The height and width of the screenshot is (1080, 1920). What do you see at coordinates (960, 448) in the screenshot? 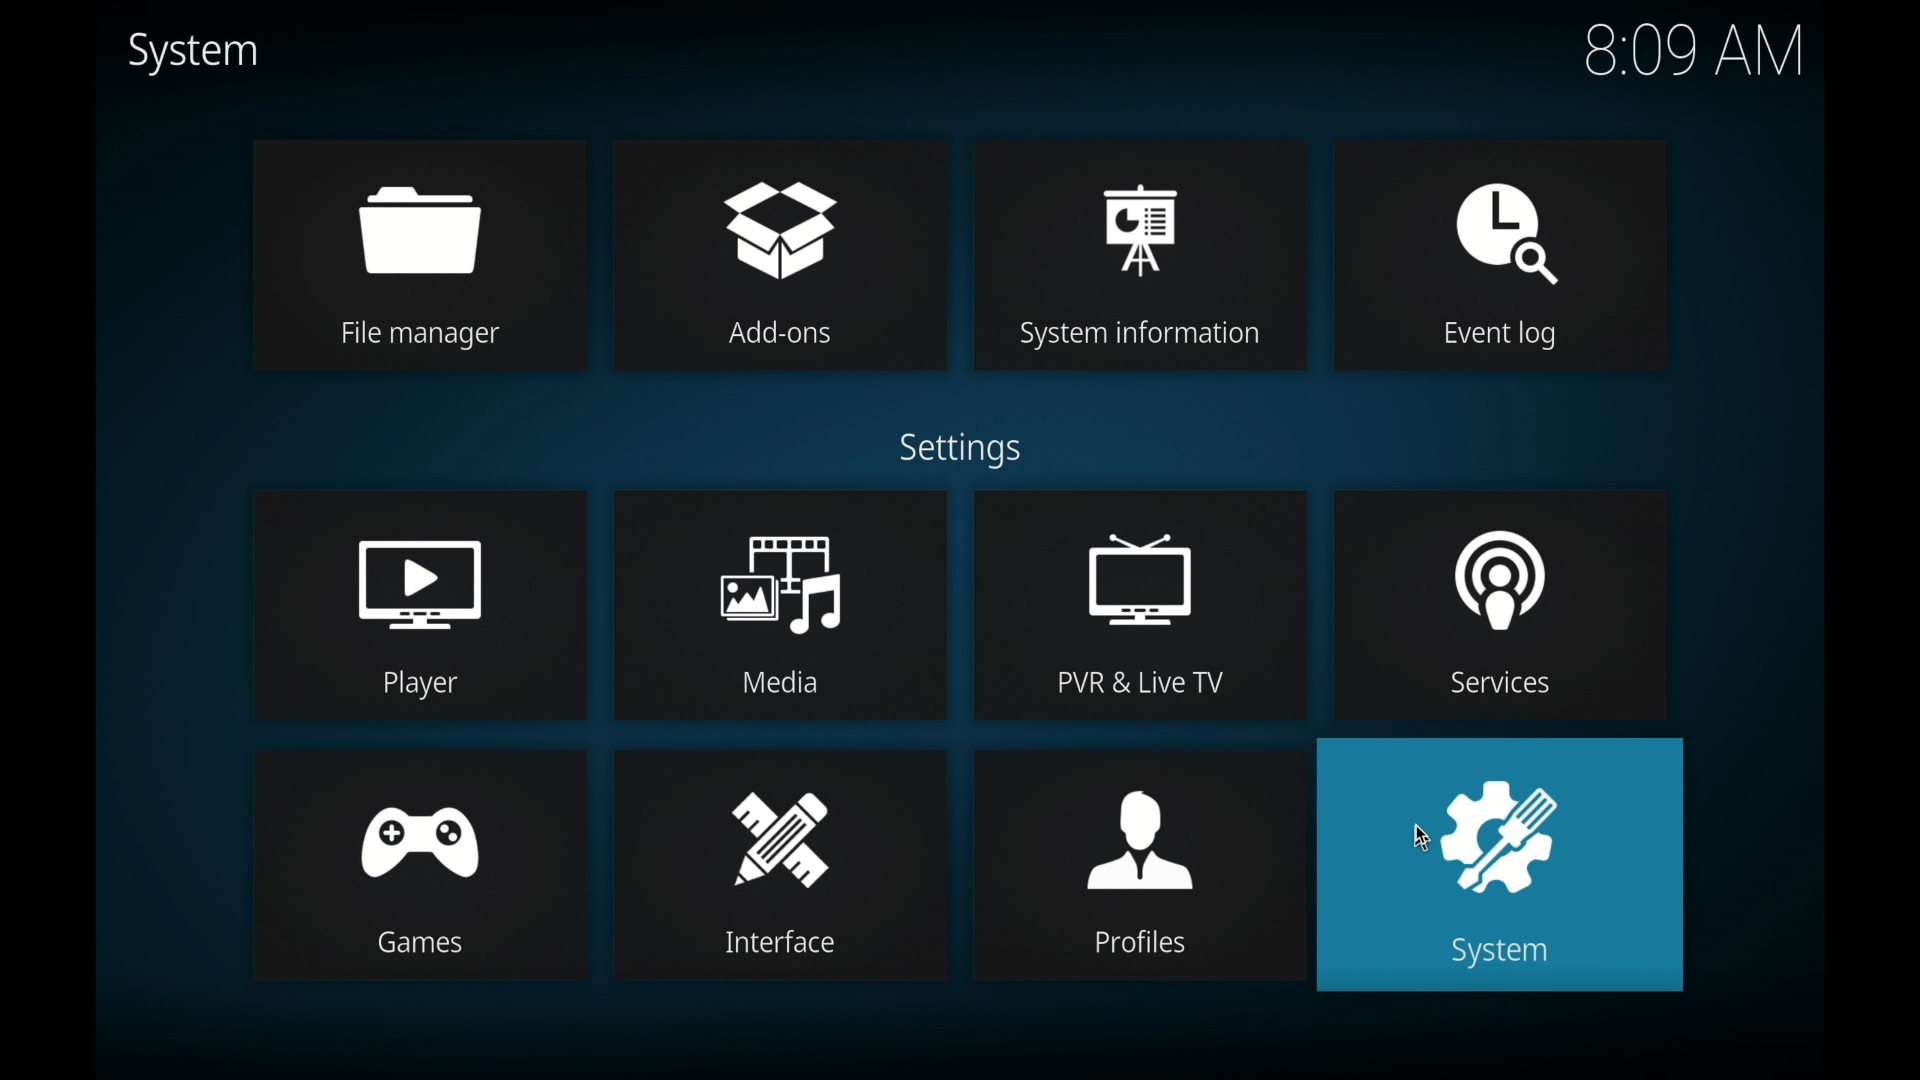
I see `settings` at bounding box center [960, 448].